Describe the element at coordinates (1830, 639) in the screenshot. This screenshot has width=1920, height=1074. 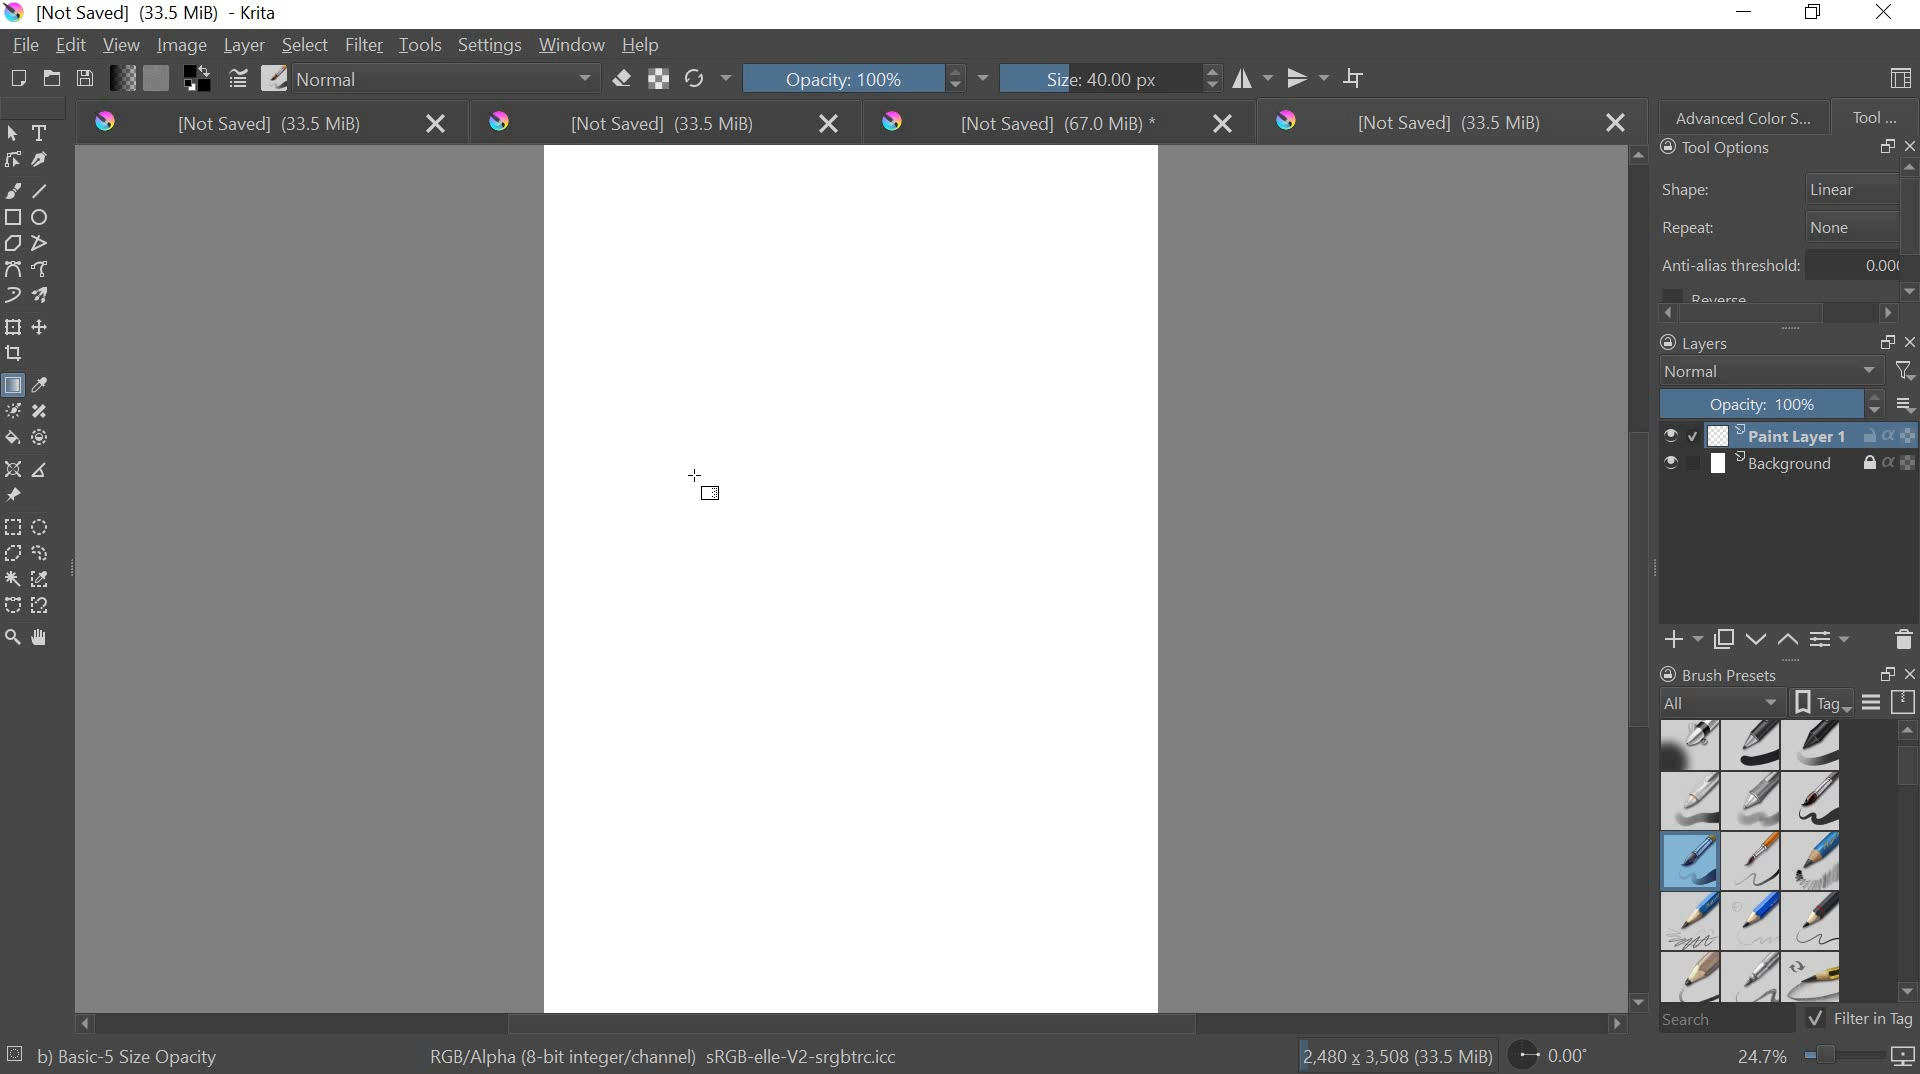
I see `LAYER PROPERTIES` at that location.